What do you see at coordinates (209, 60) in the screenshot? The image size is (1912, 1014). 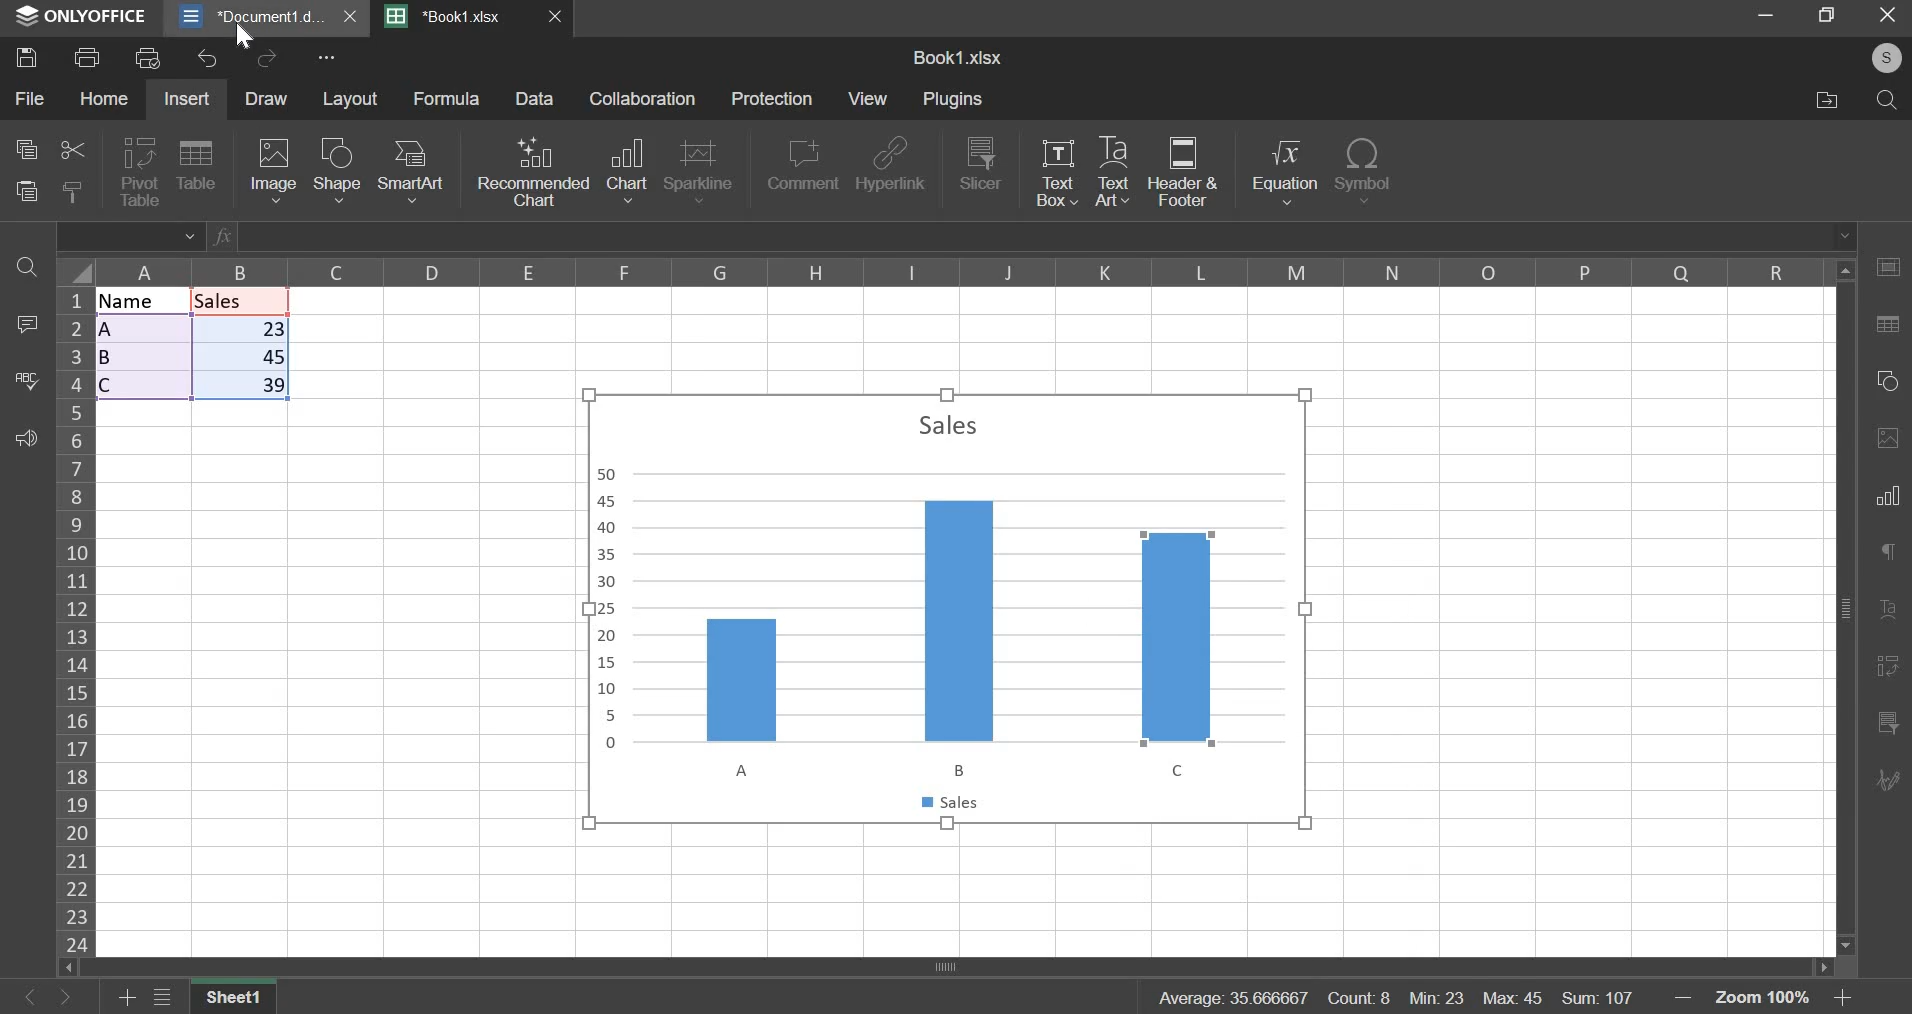 I see `undo` at bounding box center [209, 60].